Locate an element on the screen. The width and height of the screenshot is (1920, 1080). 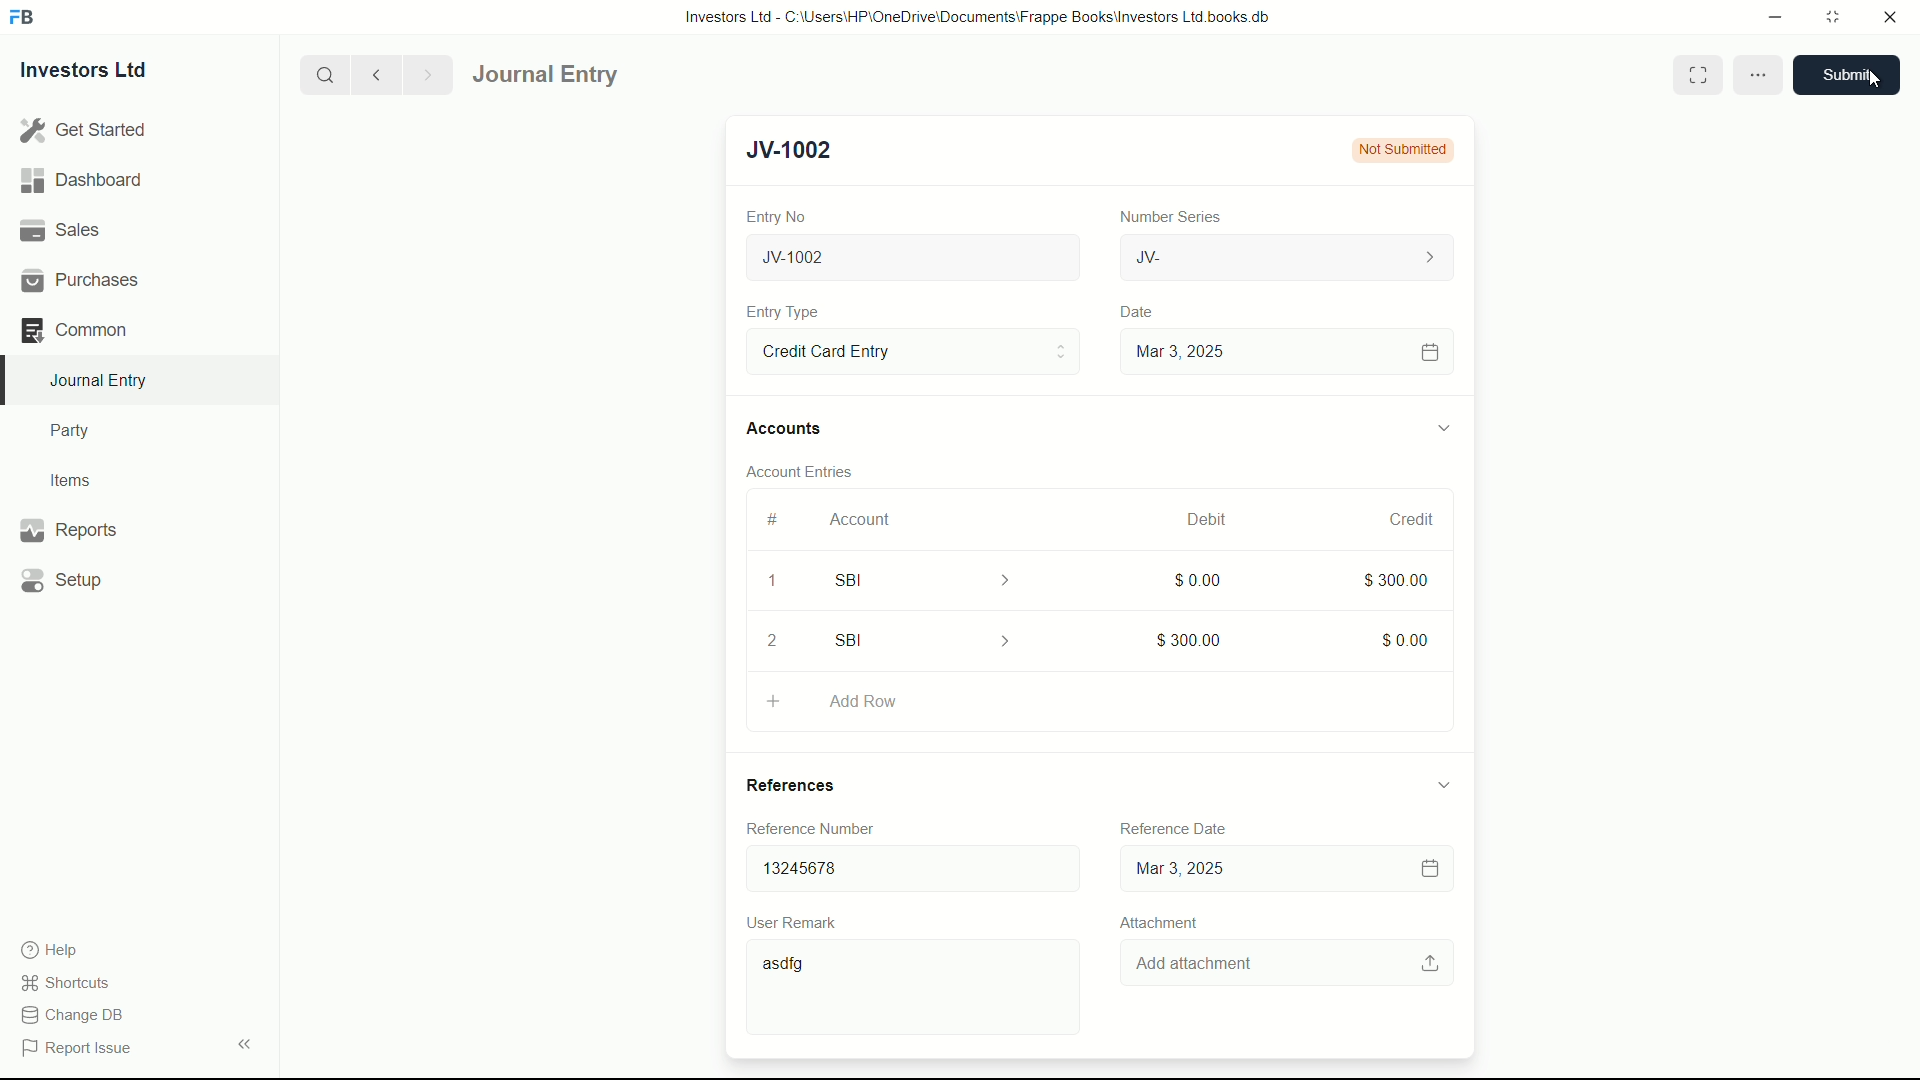
User Remark is located at coordinates (796, 921).